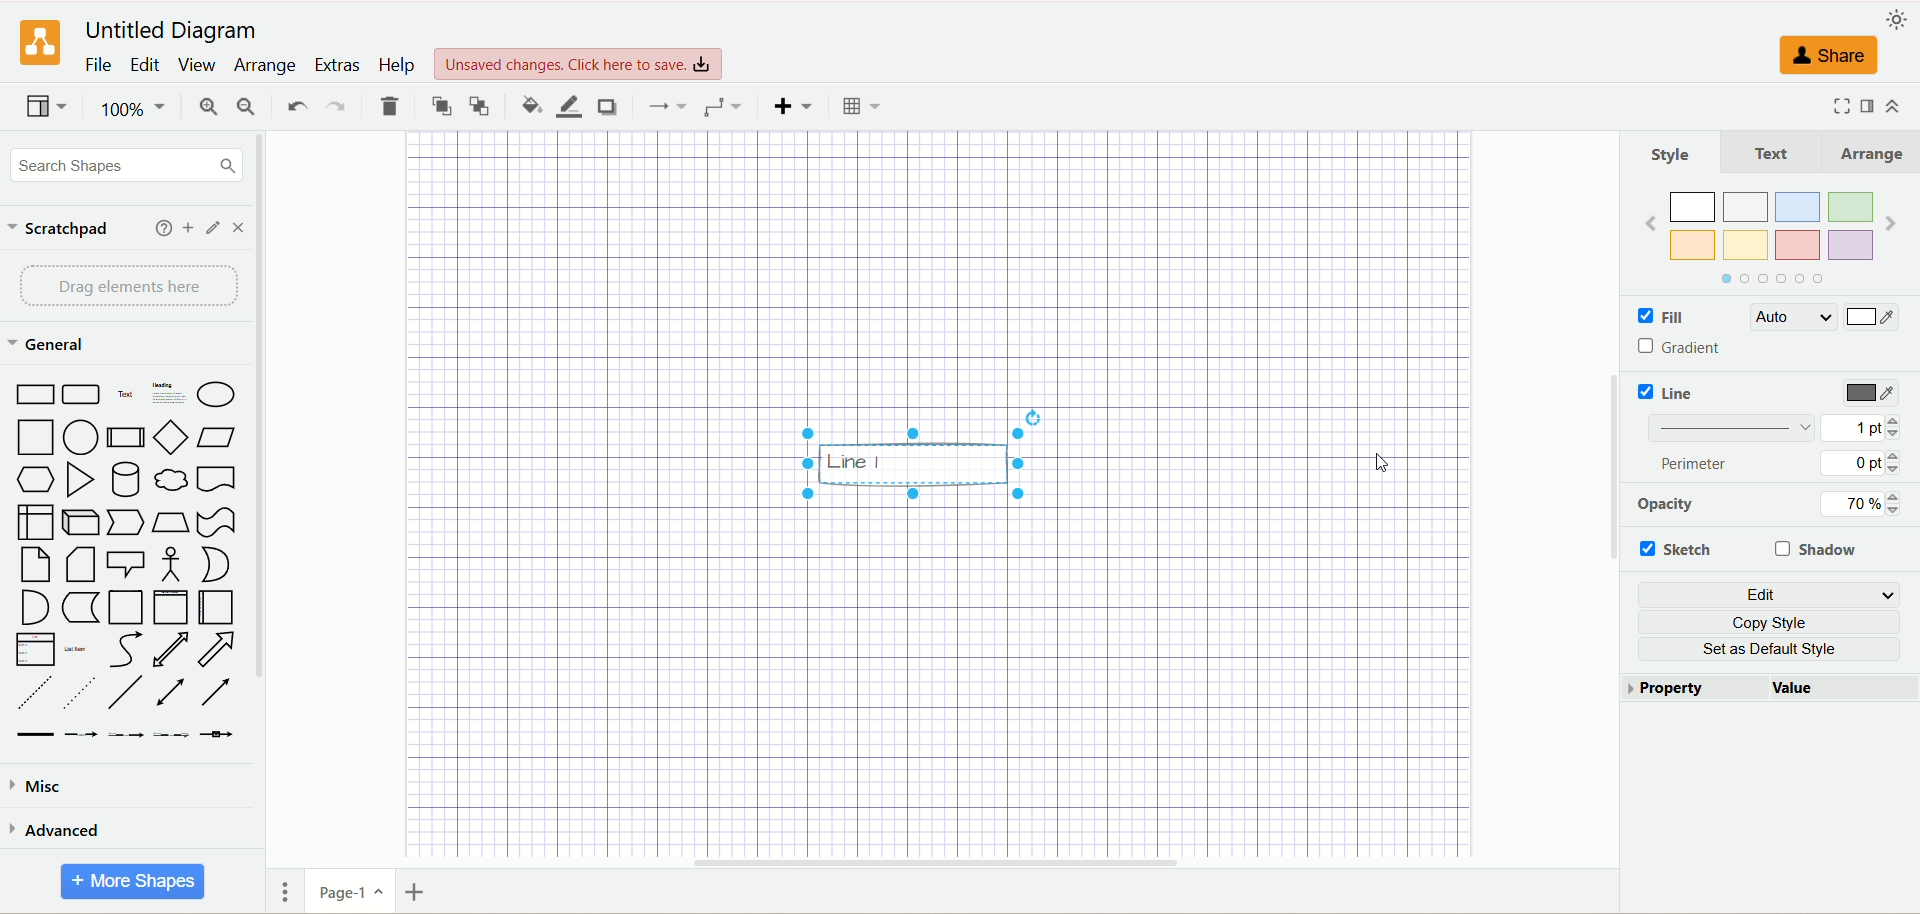  I want to click on Checkbox, so click(1644, 346).